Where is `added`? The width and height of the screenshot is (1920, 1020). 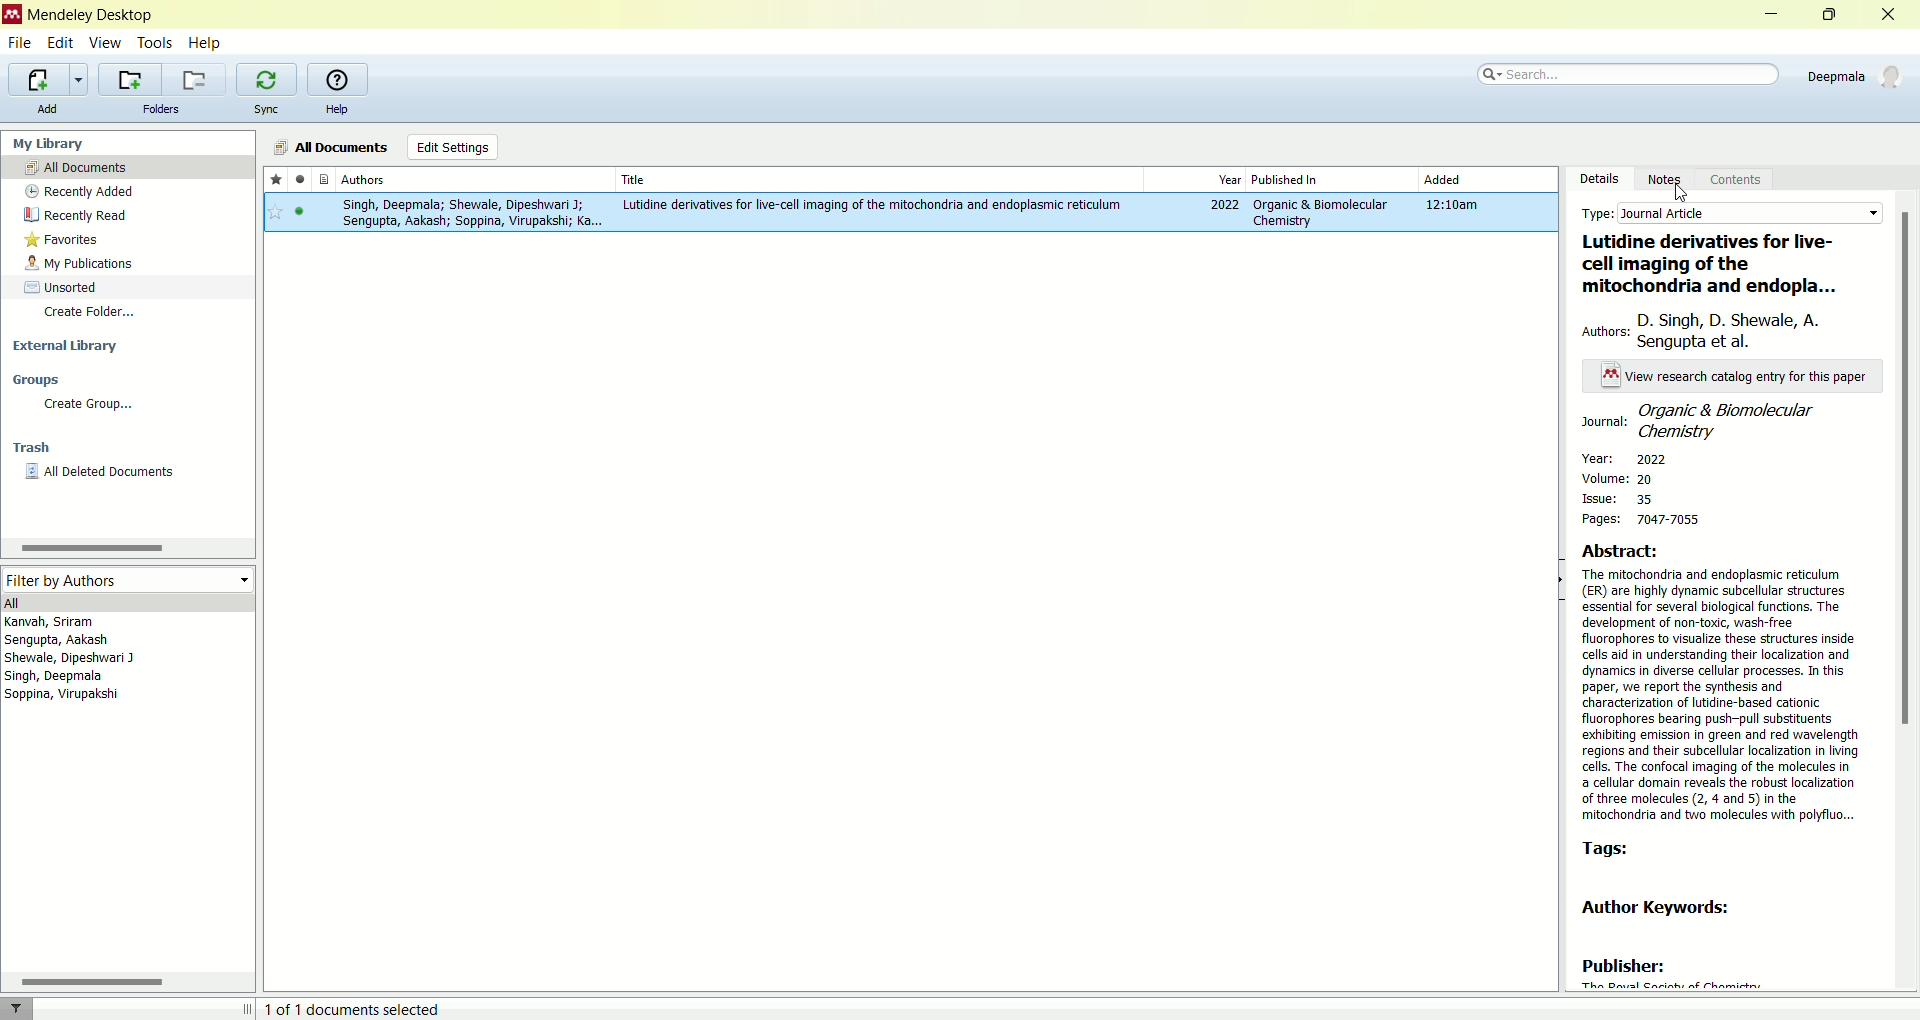
added is located at coordinates (1444, 180).